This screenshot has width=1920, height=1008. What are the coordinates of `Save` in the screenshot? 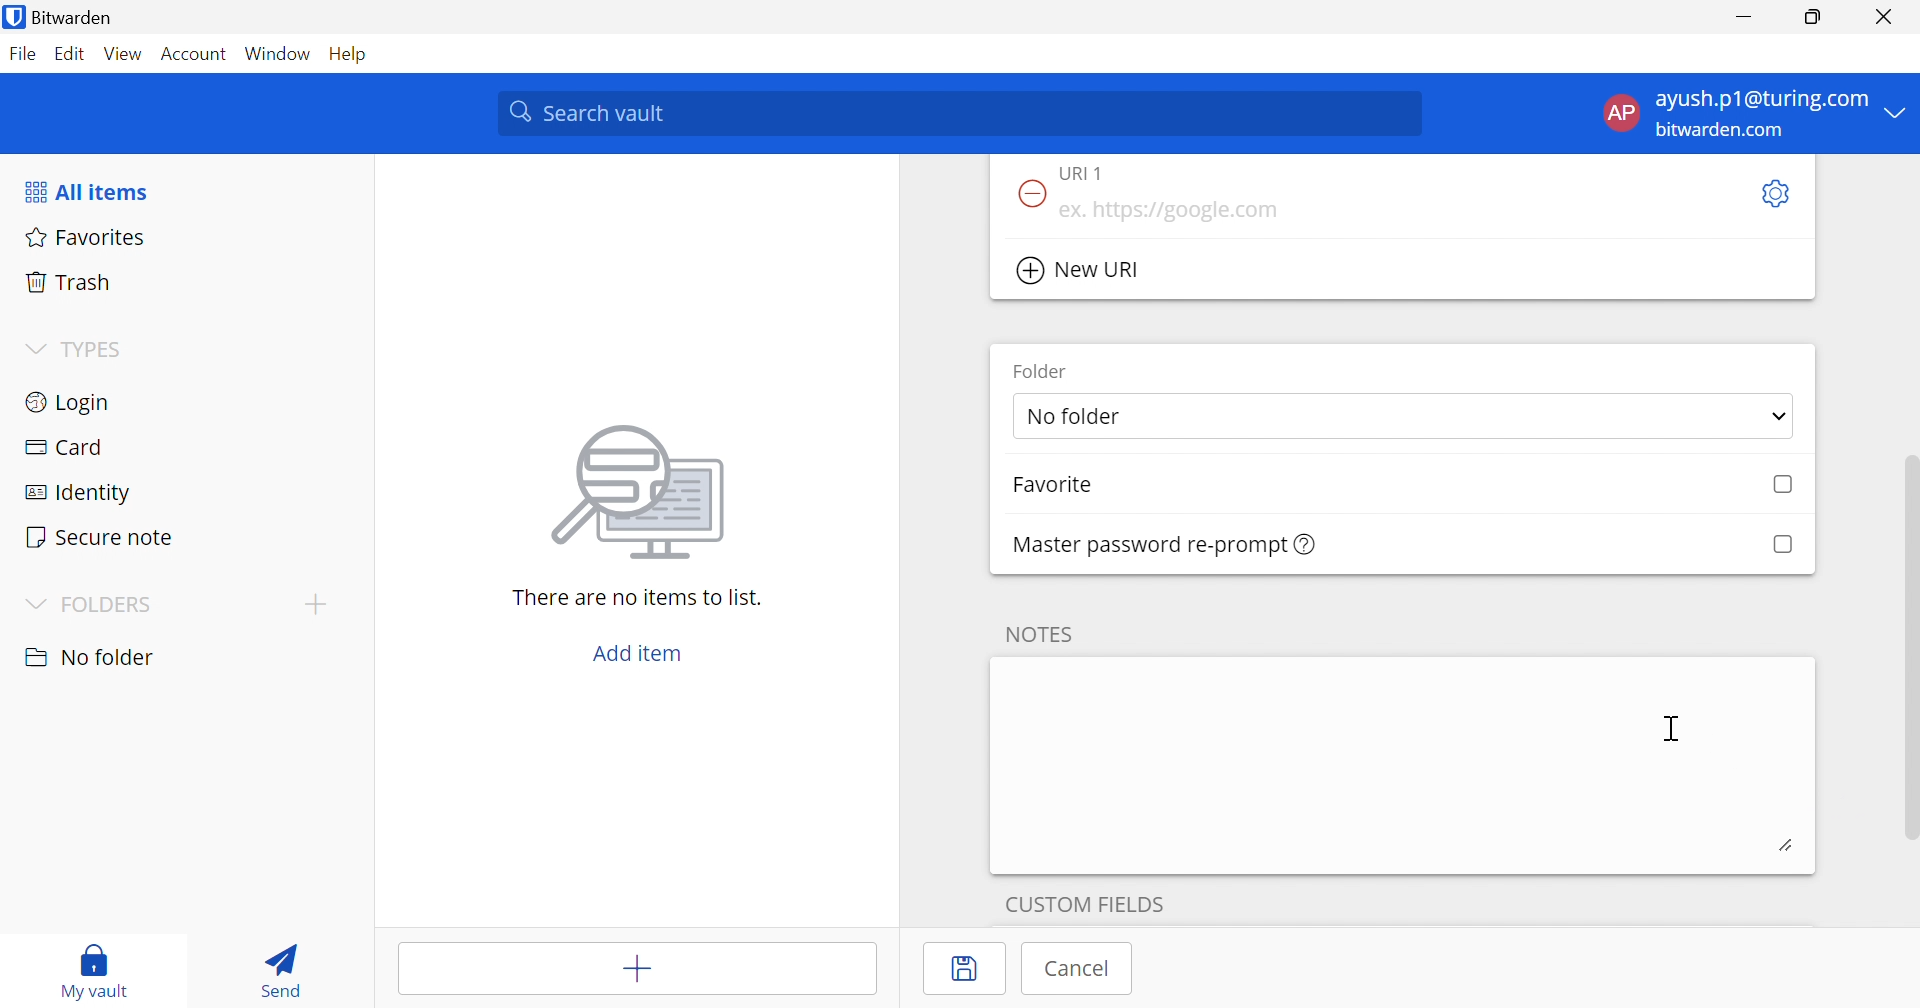 It's located at (967, 969).